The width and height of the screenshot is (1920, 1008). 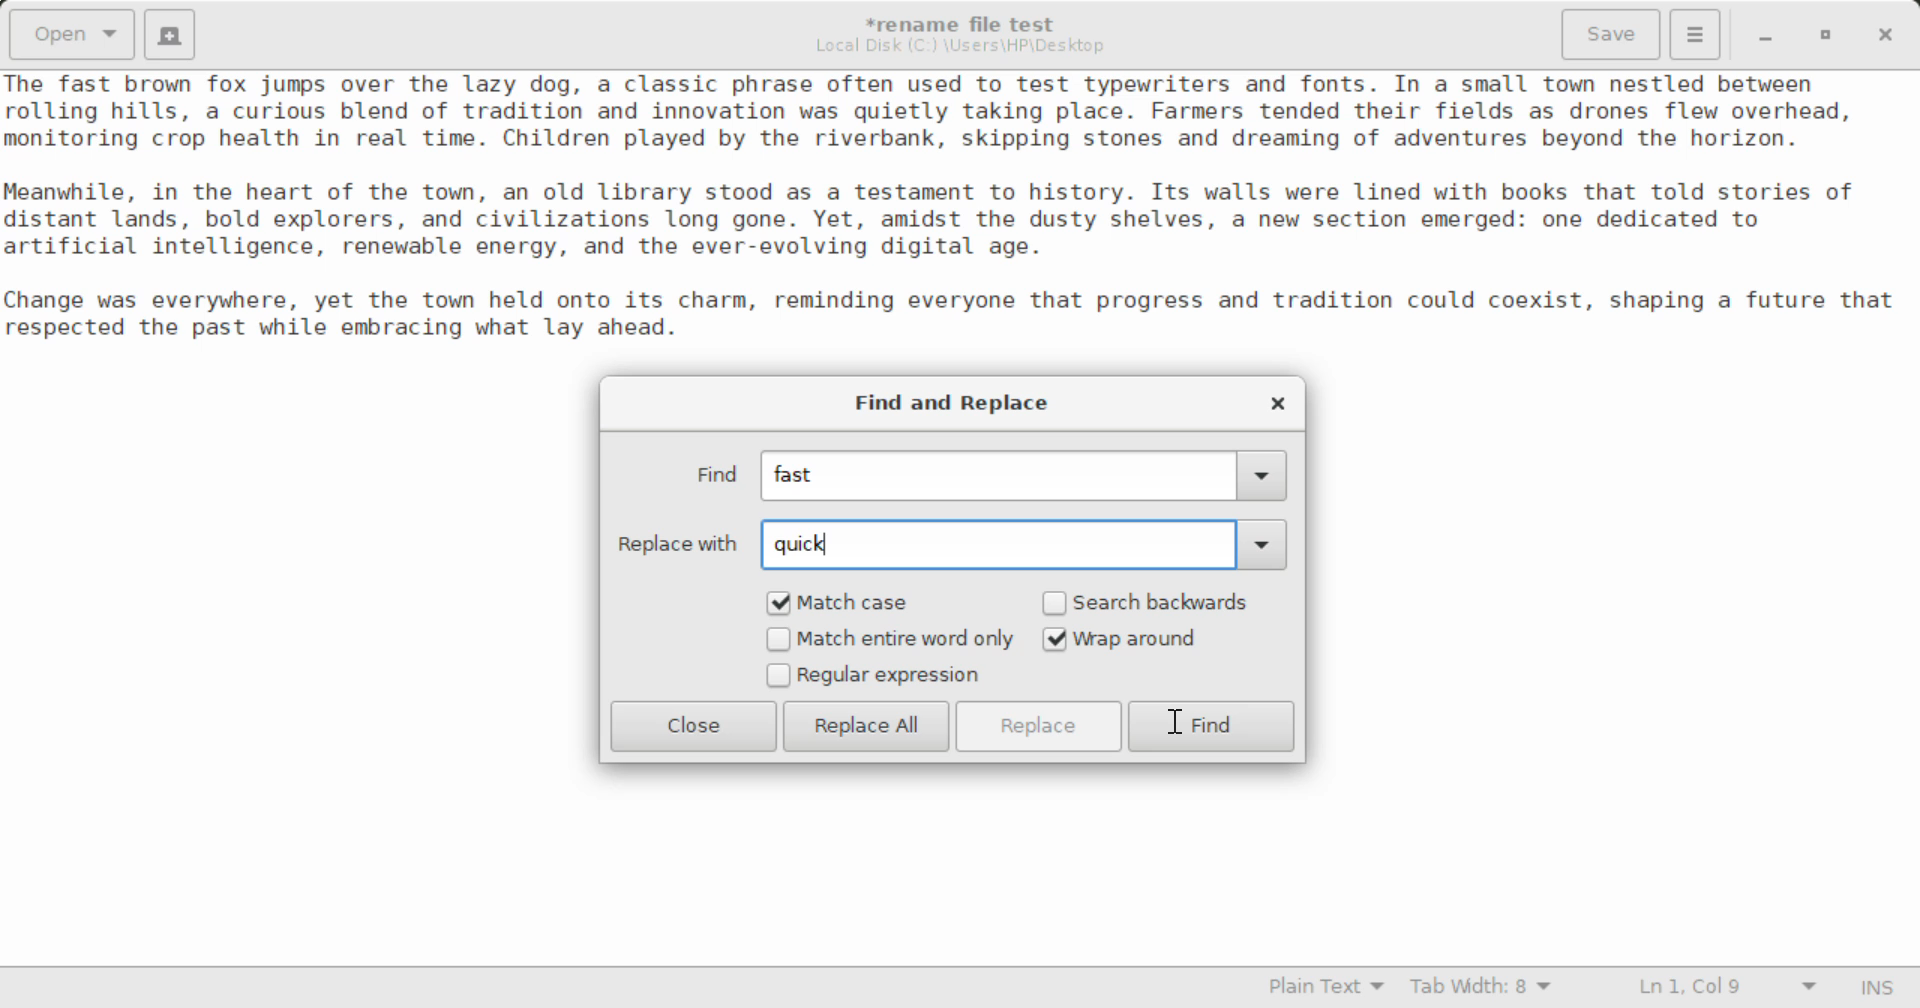 What do you see at coordinates (874, 677) in the screenshot?
I see `Regular expression ` at bounding box center [874, 677].